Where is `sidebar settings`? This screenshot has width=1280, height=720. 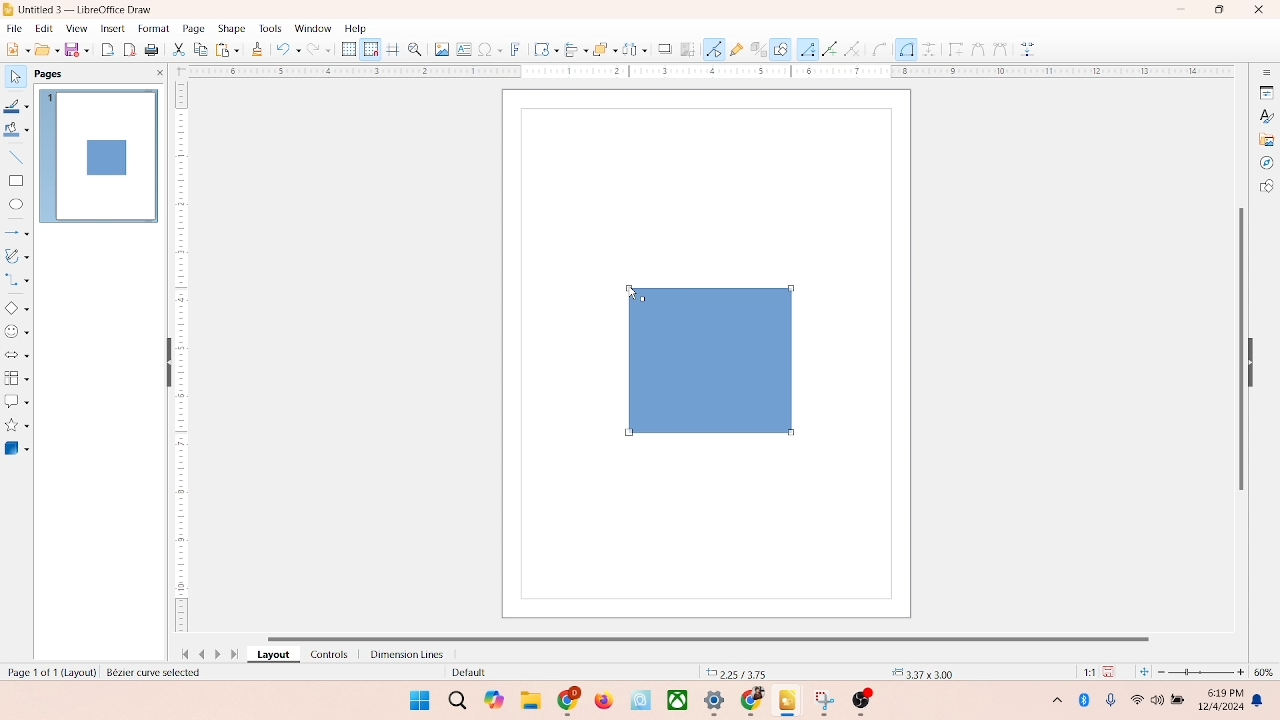
sidebar settings is located at coordinates (1266, 73).